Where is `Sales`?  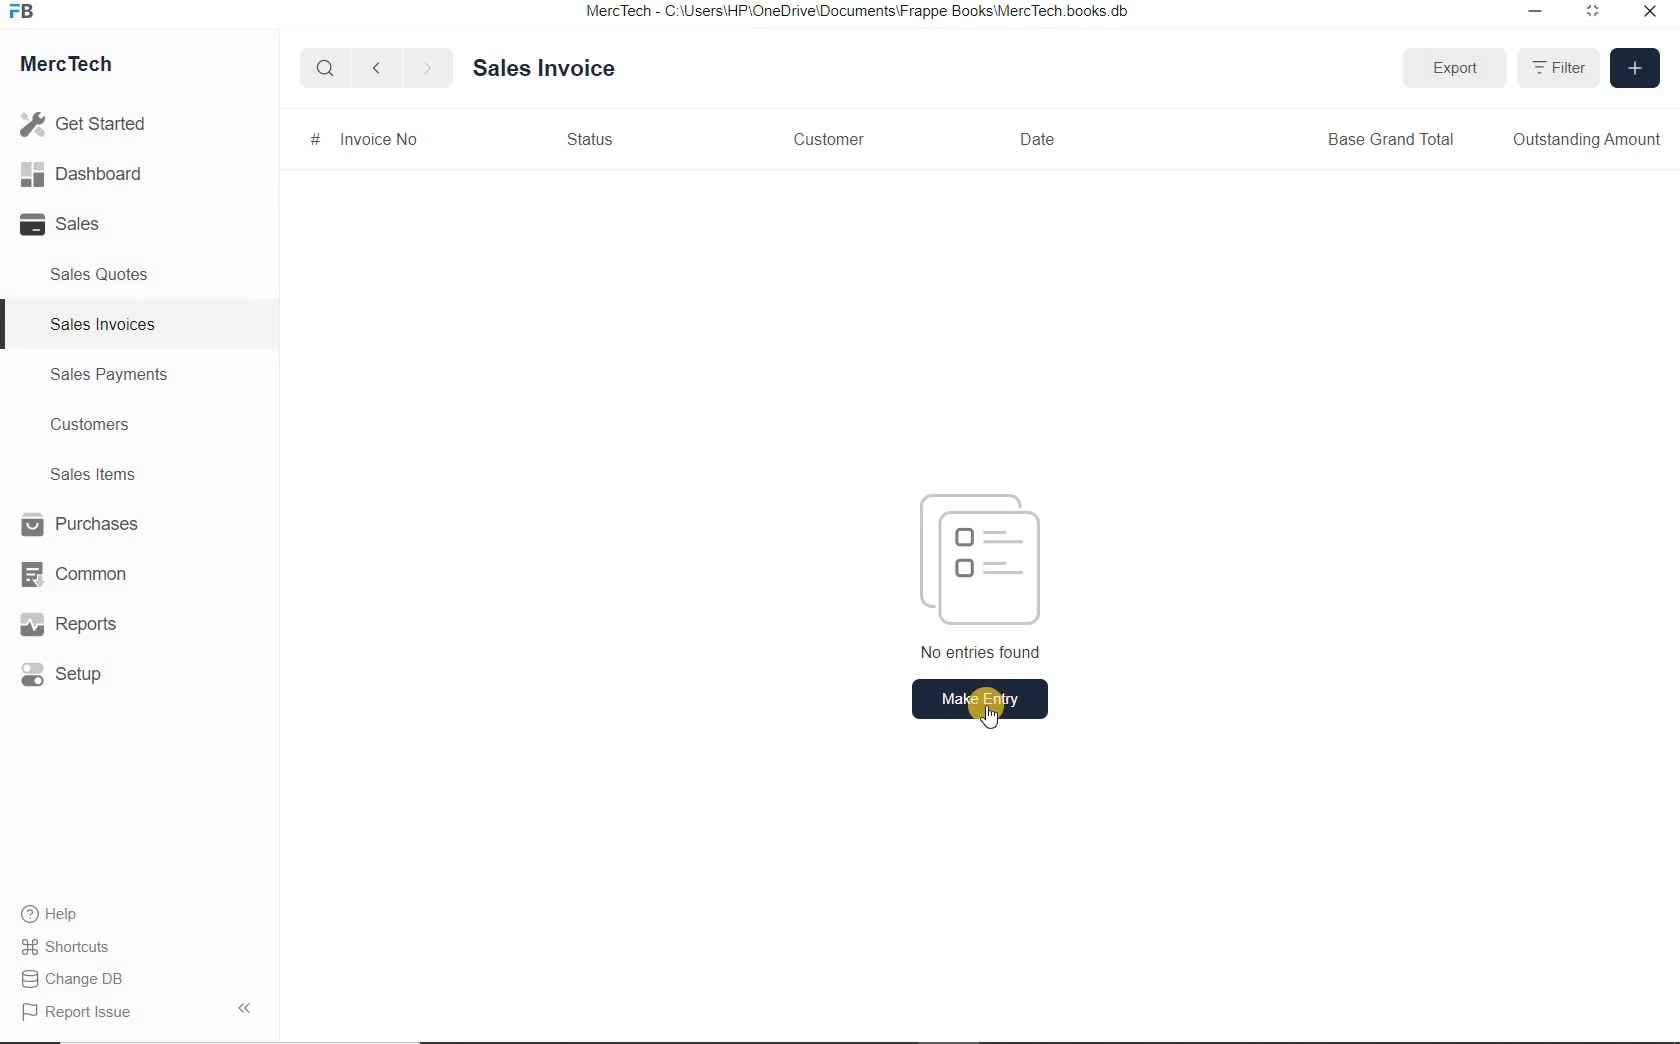 Sales is located at coordinates (90, 224).